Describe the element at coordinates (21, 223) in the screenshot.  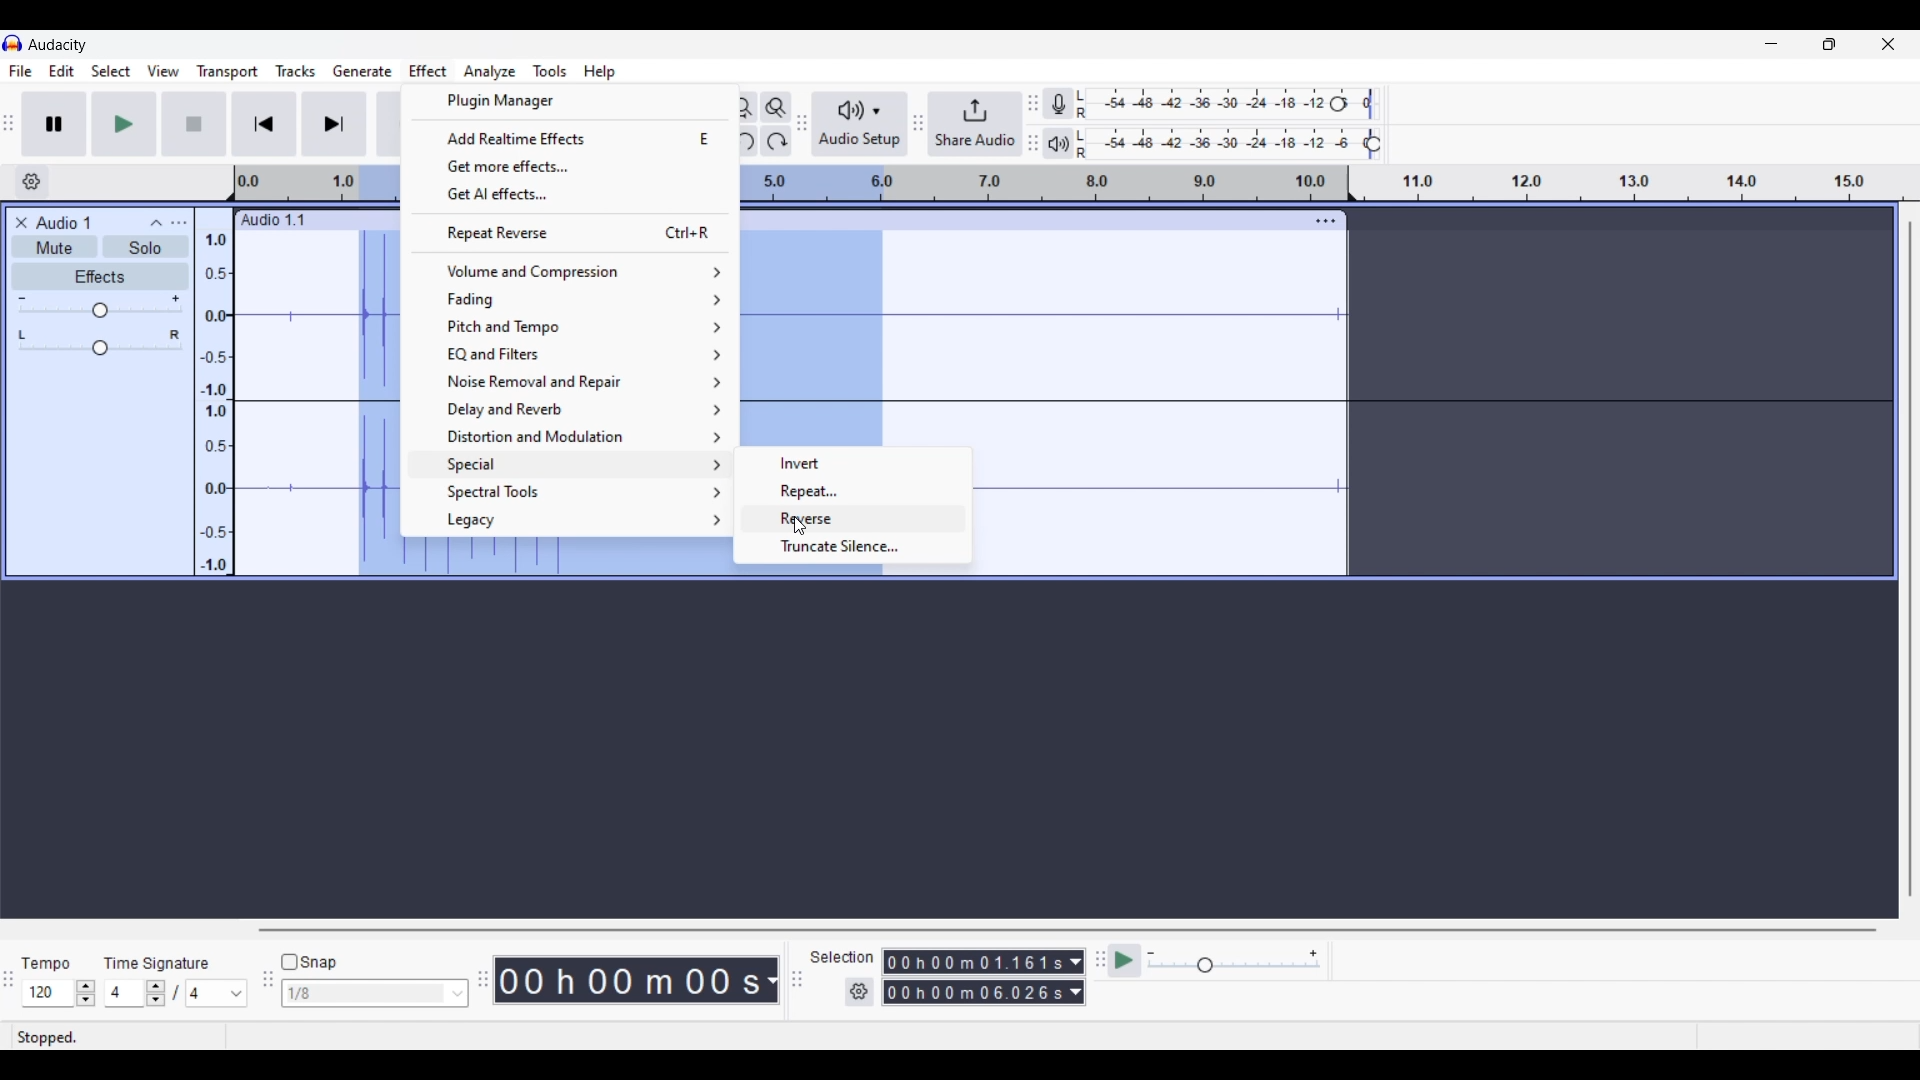
I see `Close` at that location.